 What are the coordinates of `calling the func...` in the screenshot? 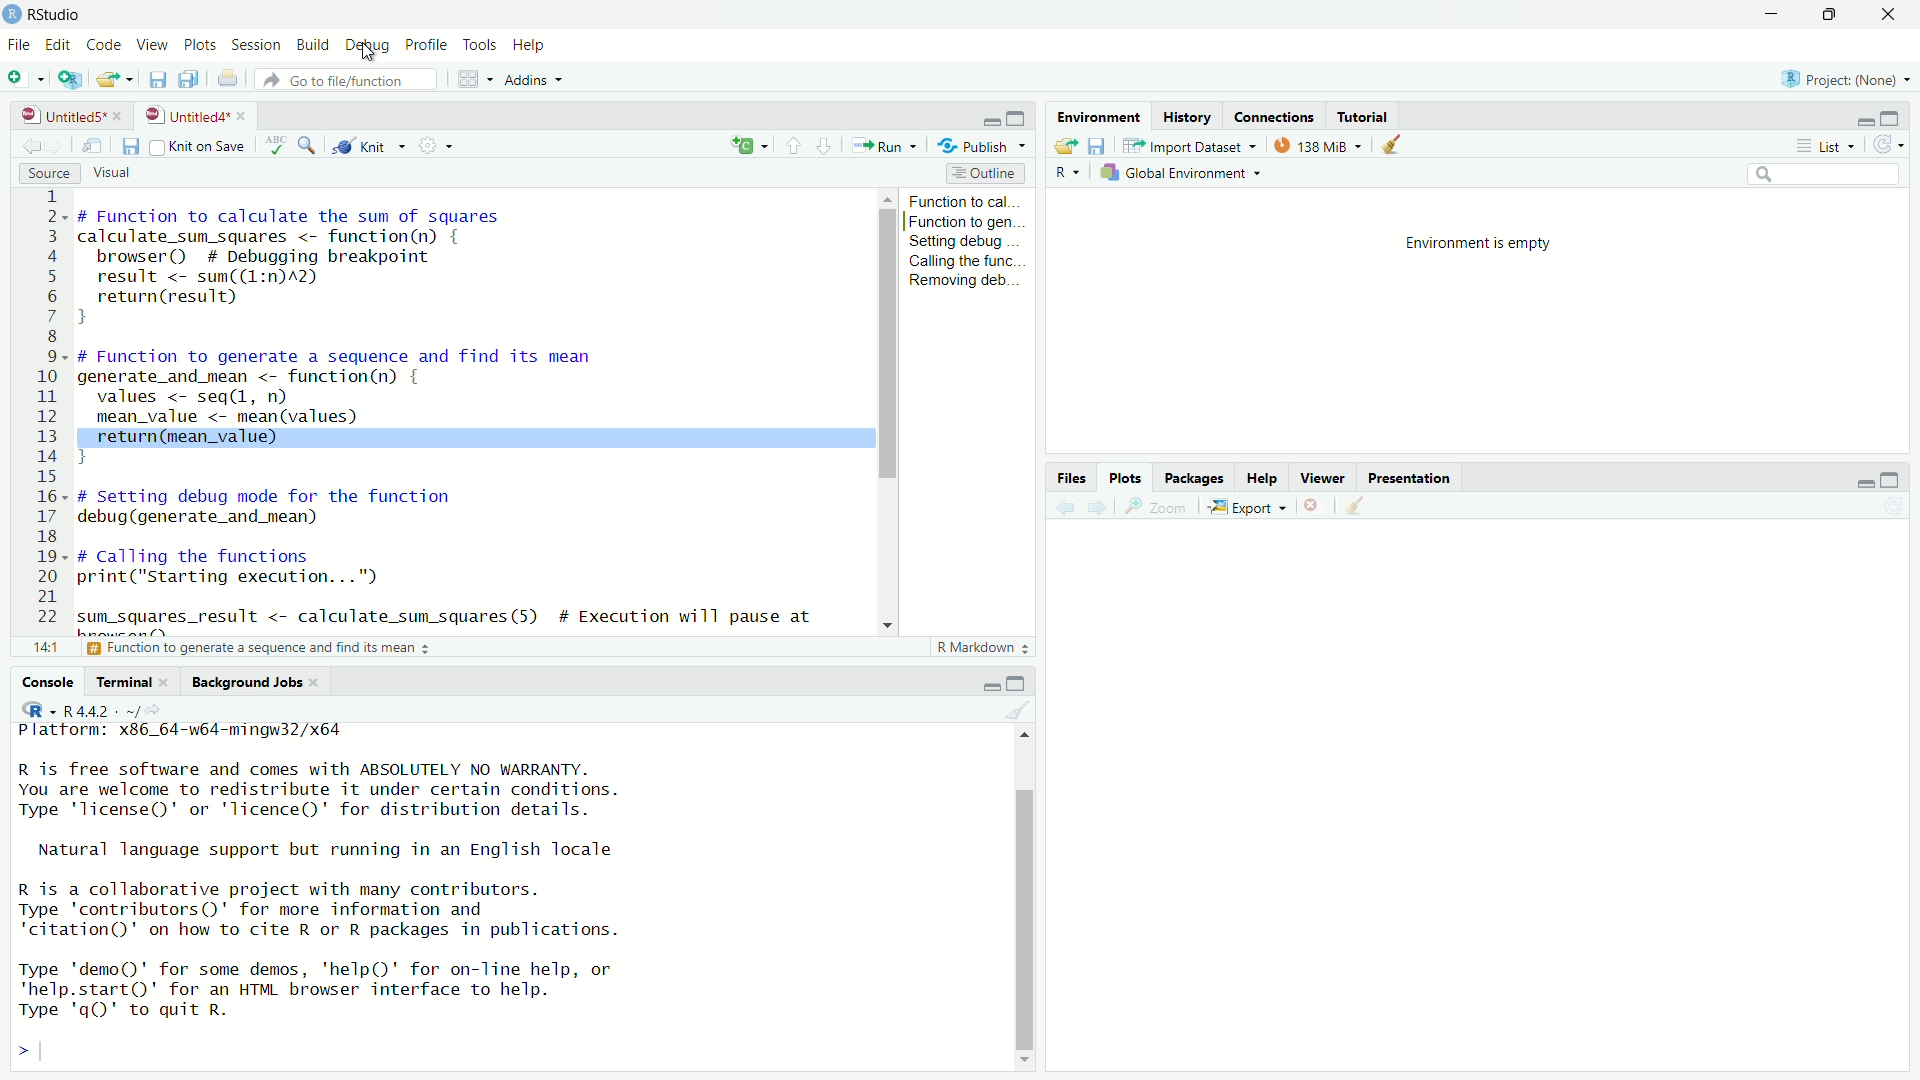 It's located at (971, 262).